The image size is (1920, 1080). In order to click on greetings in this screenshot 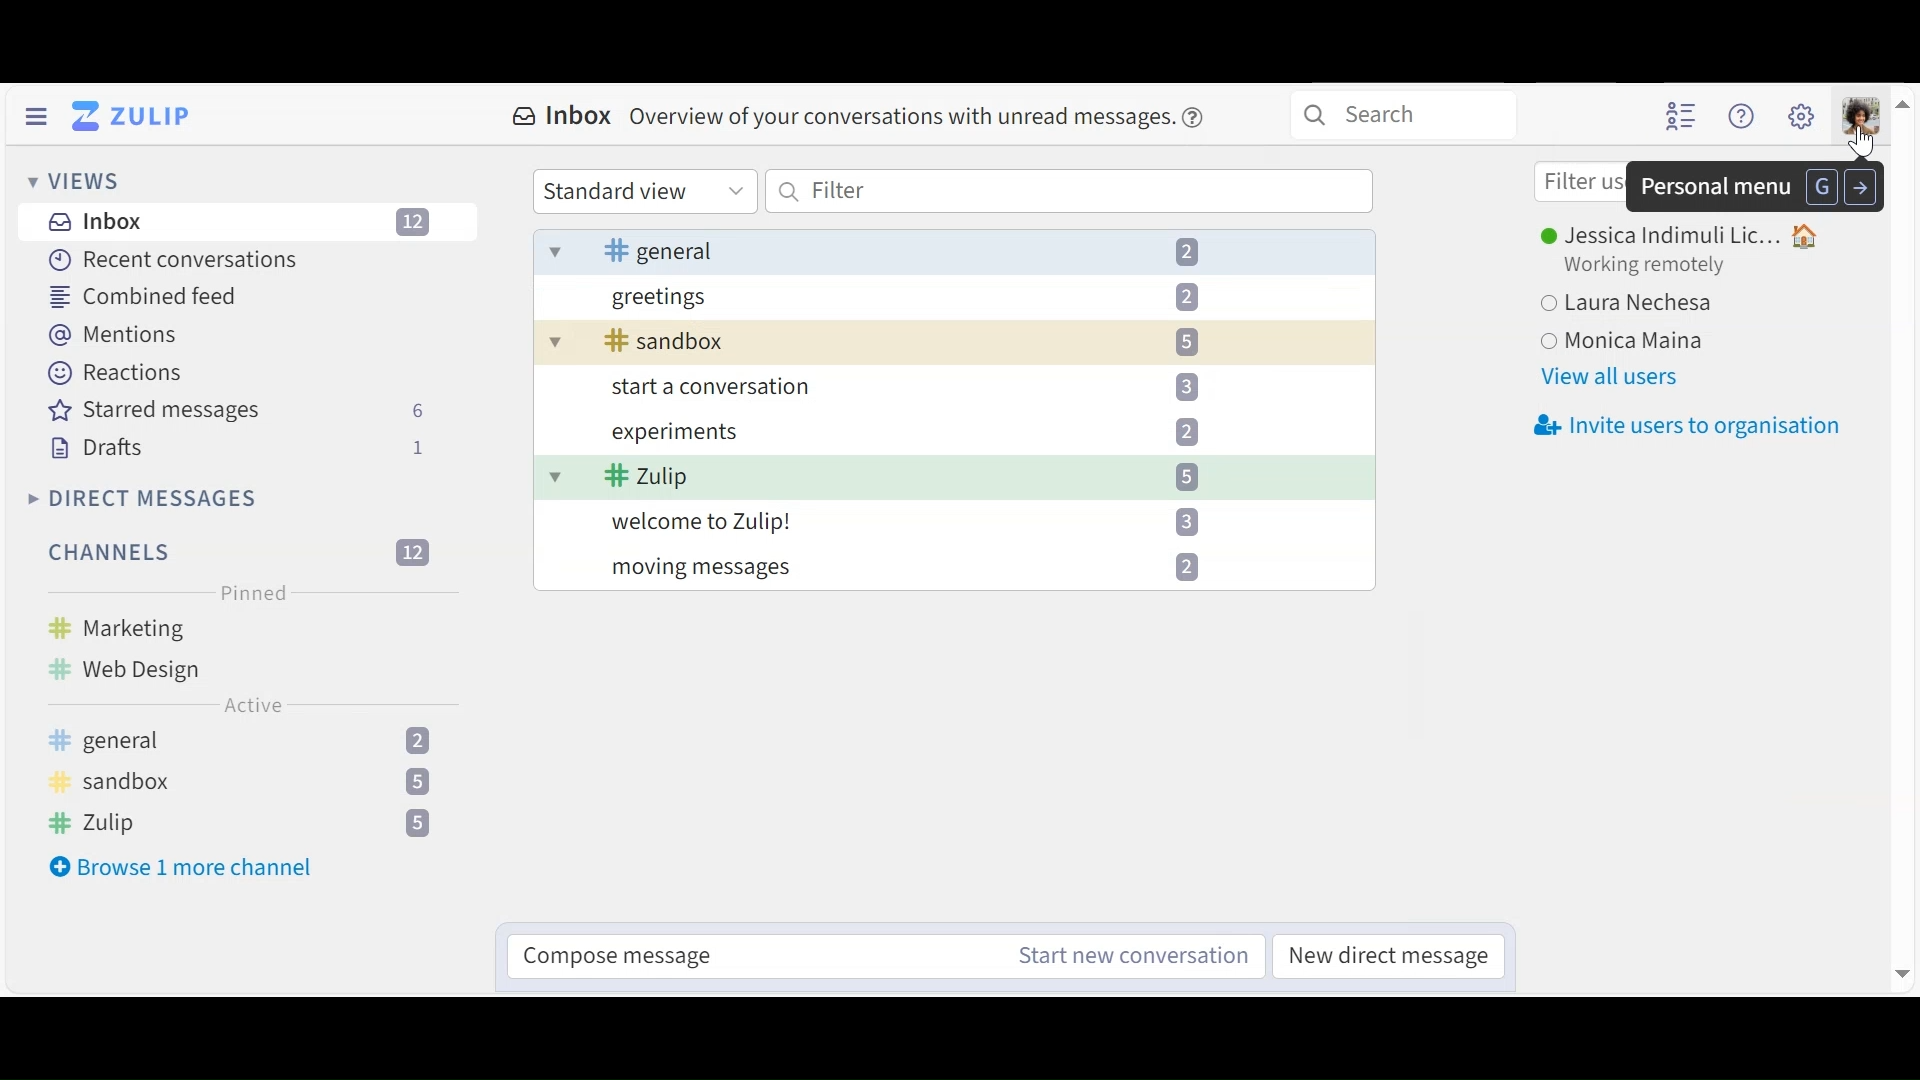, I will do `click(666, 295)`.